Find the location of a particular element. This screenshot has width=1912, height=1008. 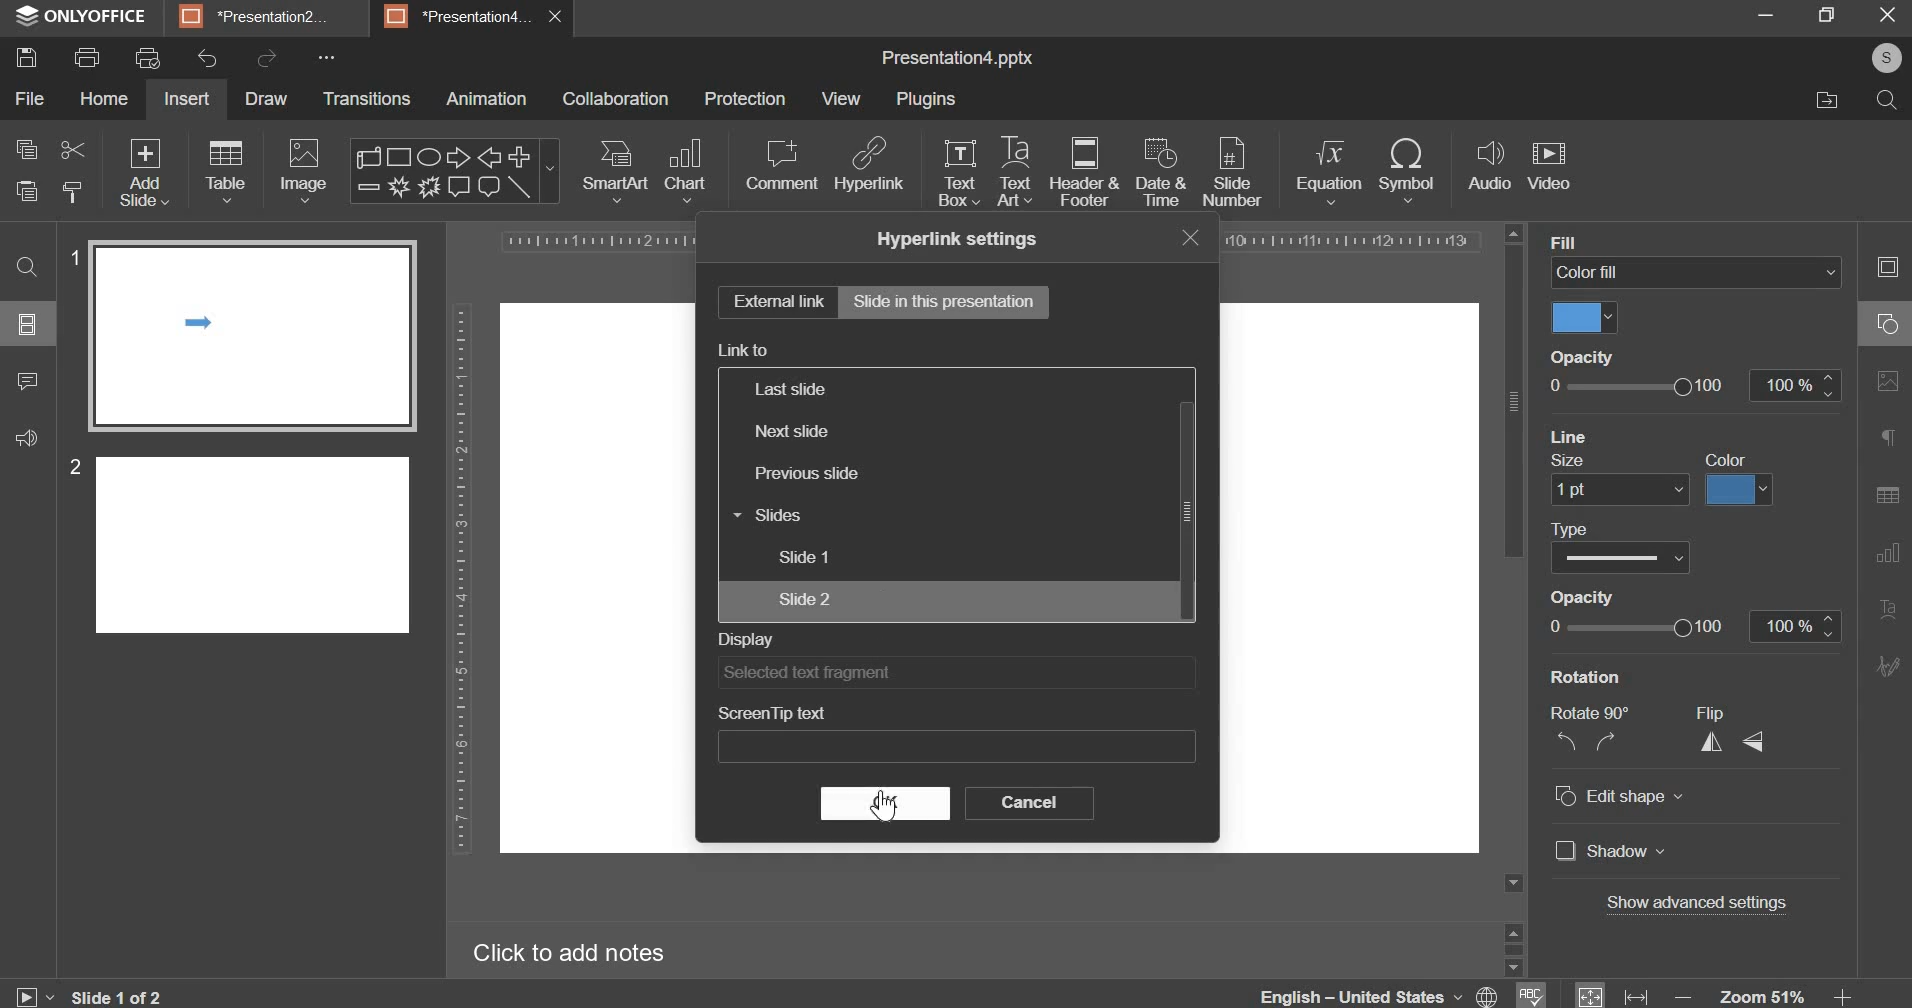

zoom is located at coordinates (1766, 991).